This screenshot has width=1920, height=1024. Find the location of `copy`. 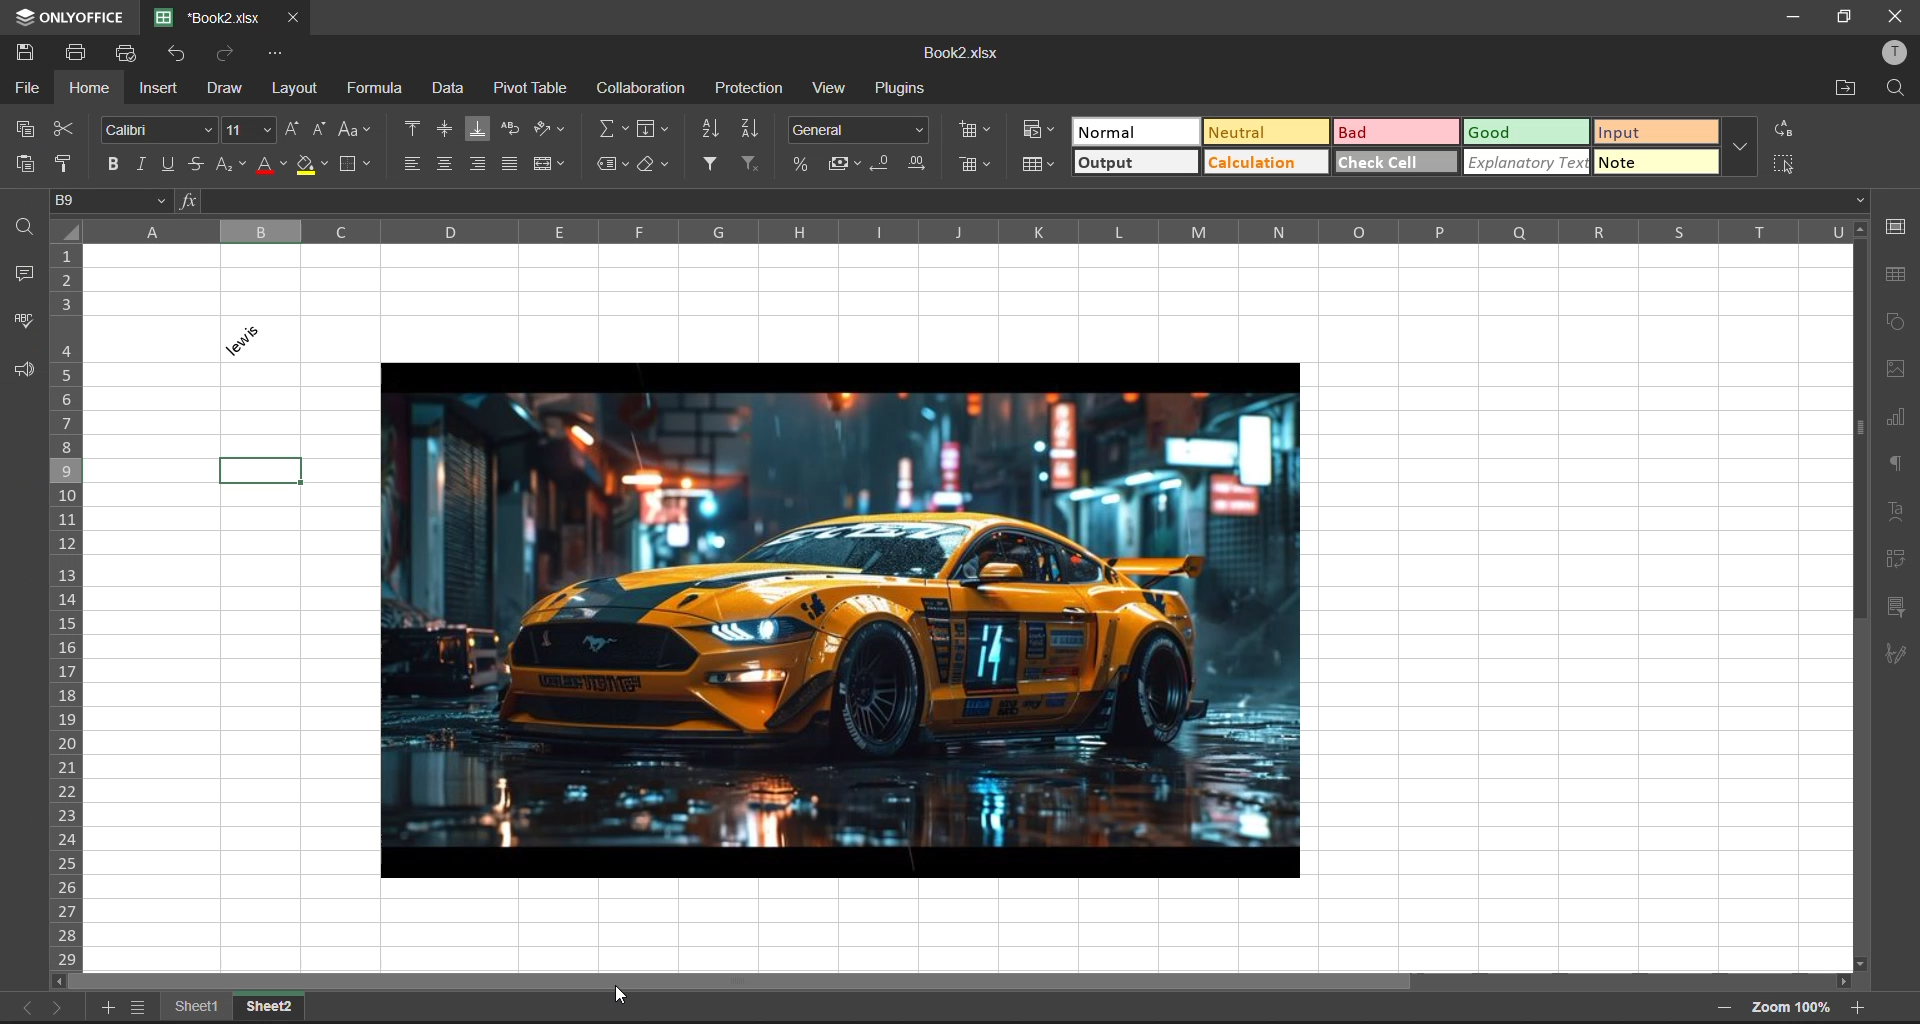

copy is located at coordinates (23, 129).